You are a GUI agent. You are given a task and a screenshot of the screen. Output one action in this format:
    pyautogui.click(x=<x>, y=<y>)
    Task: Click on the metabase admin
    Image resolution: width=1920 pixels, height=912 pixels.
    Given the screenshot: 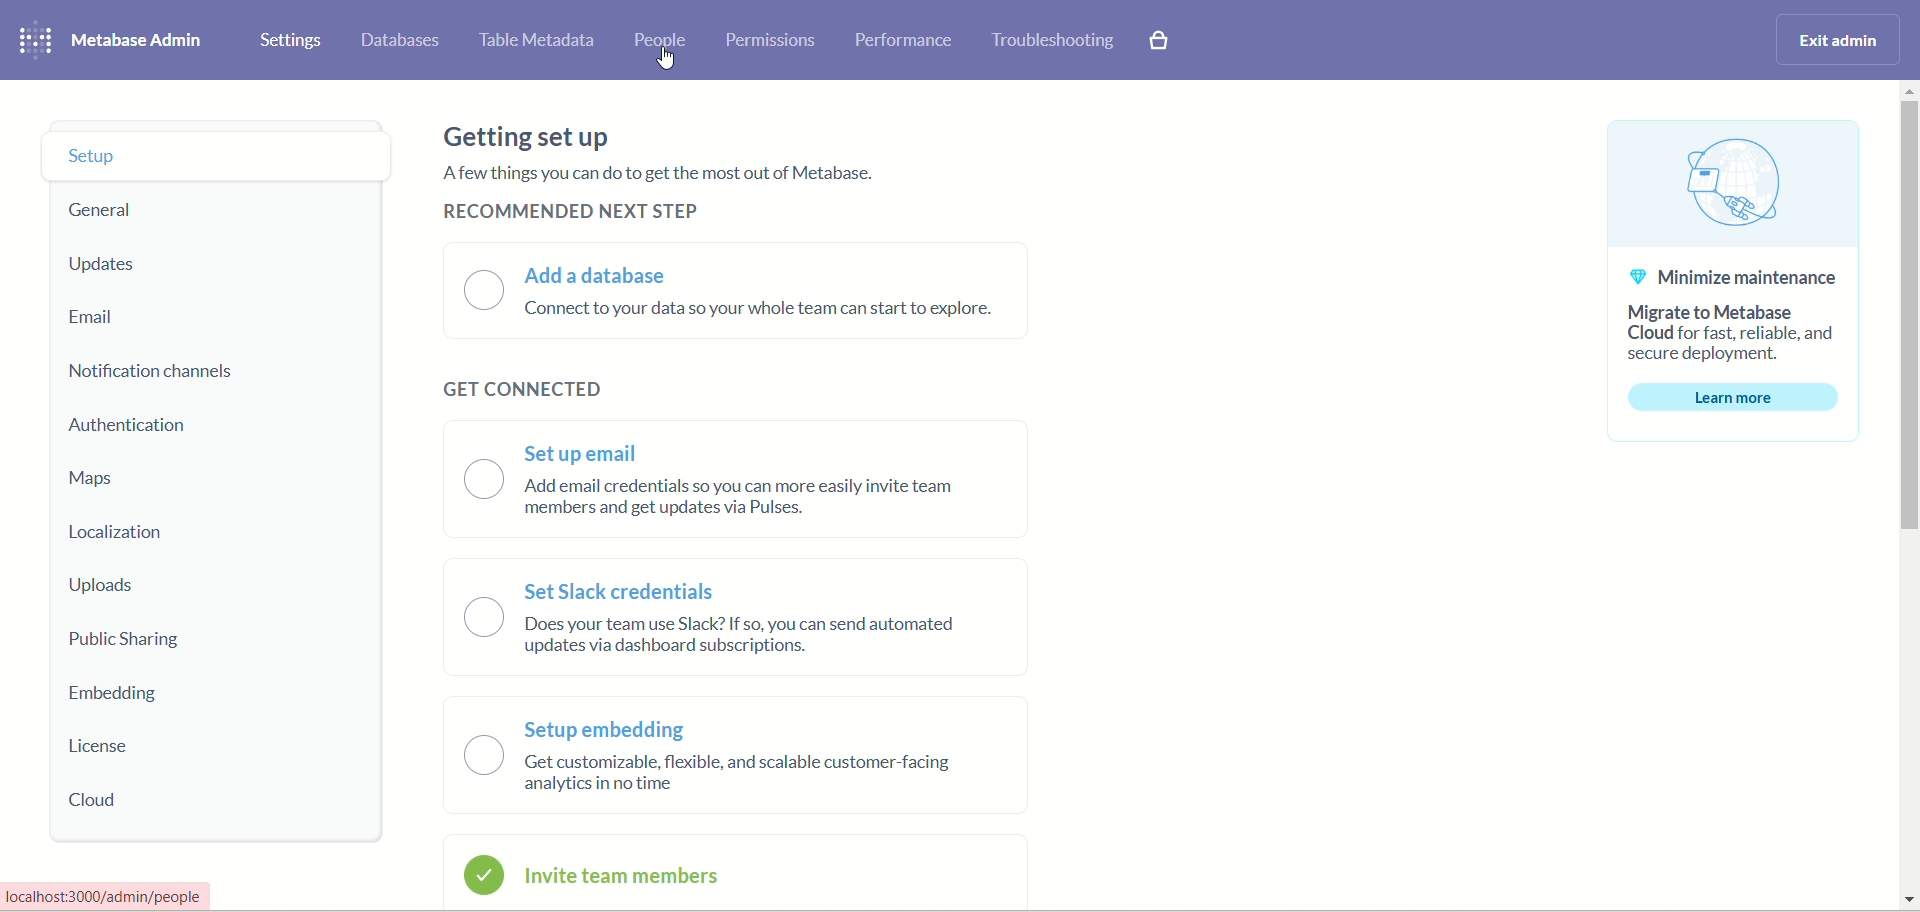 What is the action you would take?
    pyautogui.click(x=137, y=39)
    